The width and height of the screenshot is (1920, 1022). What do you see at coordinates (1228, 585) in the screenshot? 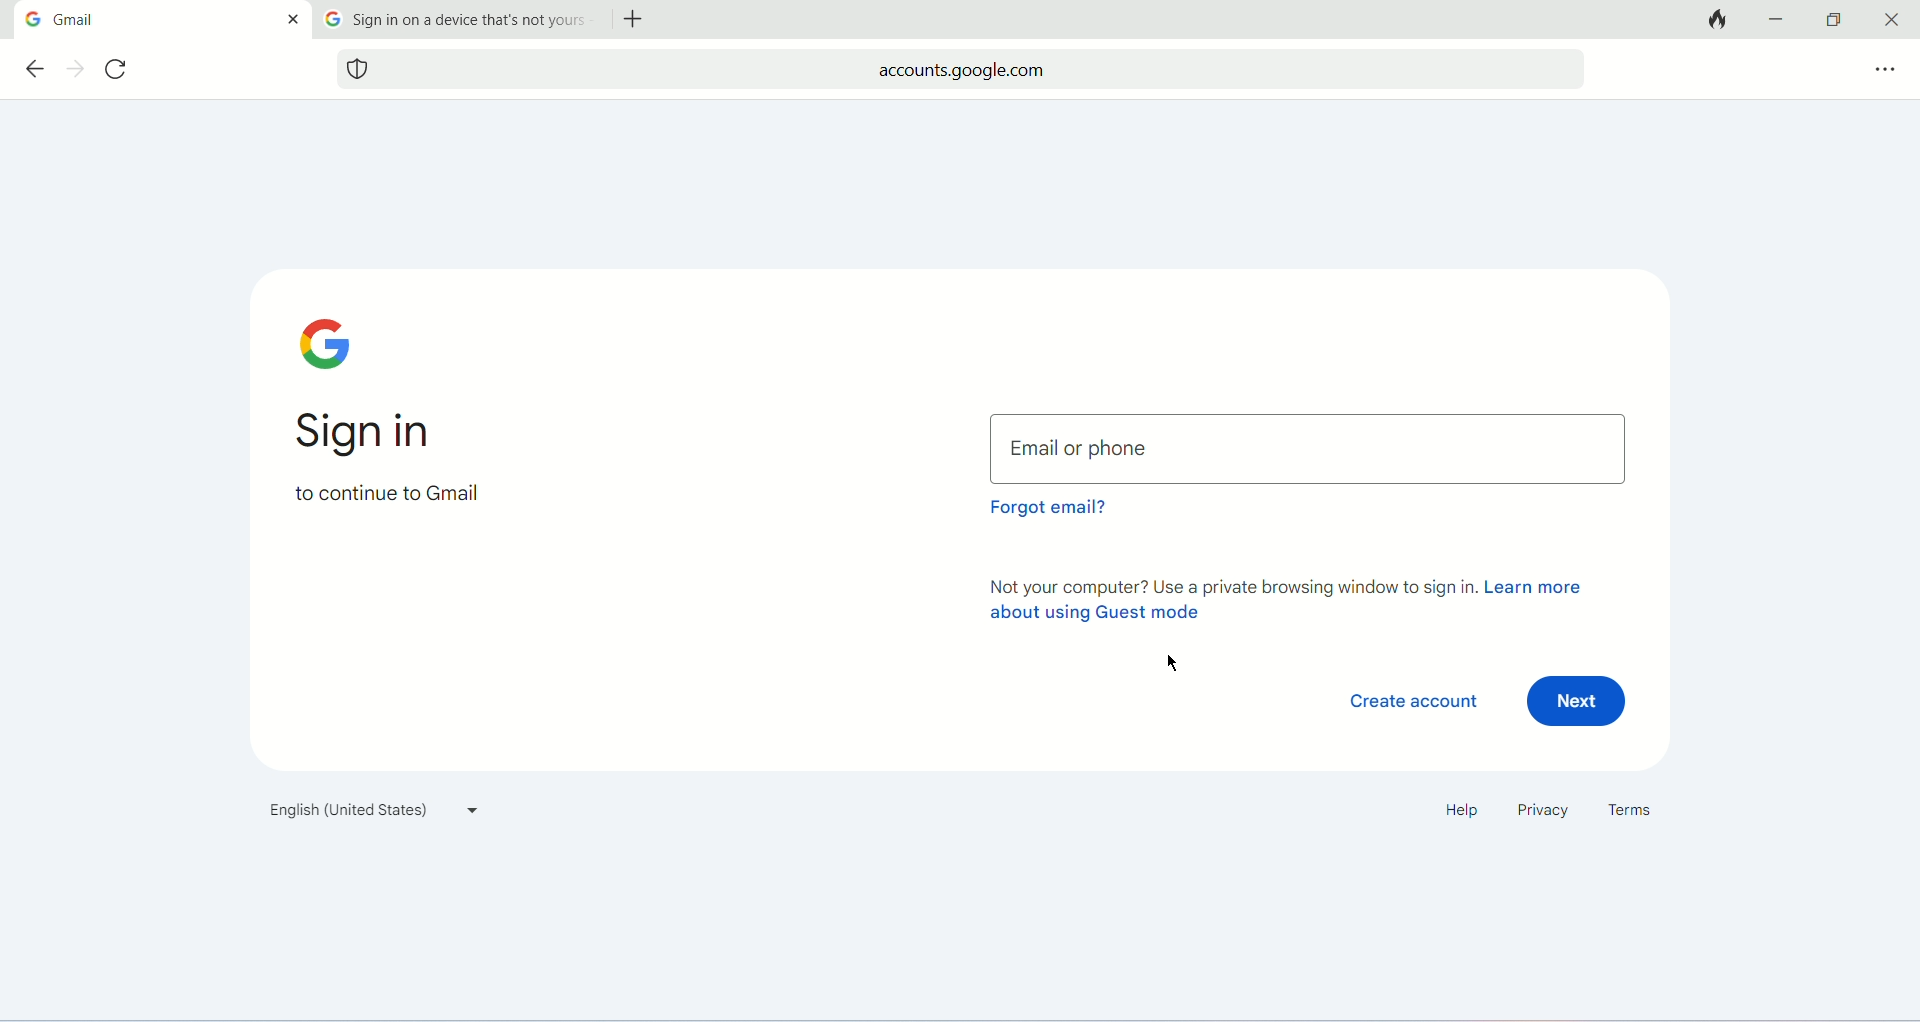
I see `not your computer? use a private browsing window to sign in` at bounding box center [1228, 585].